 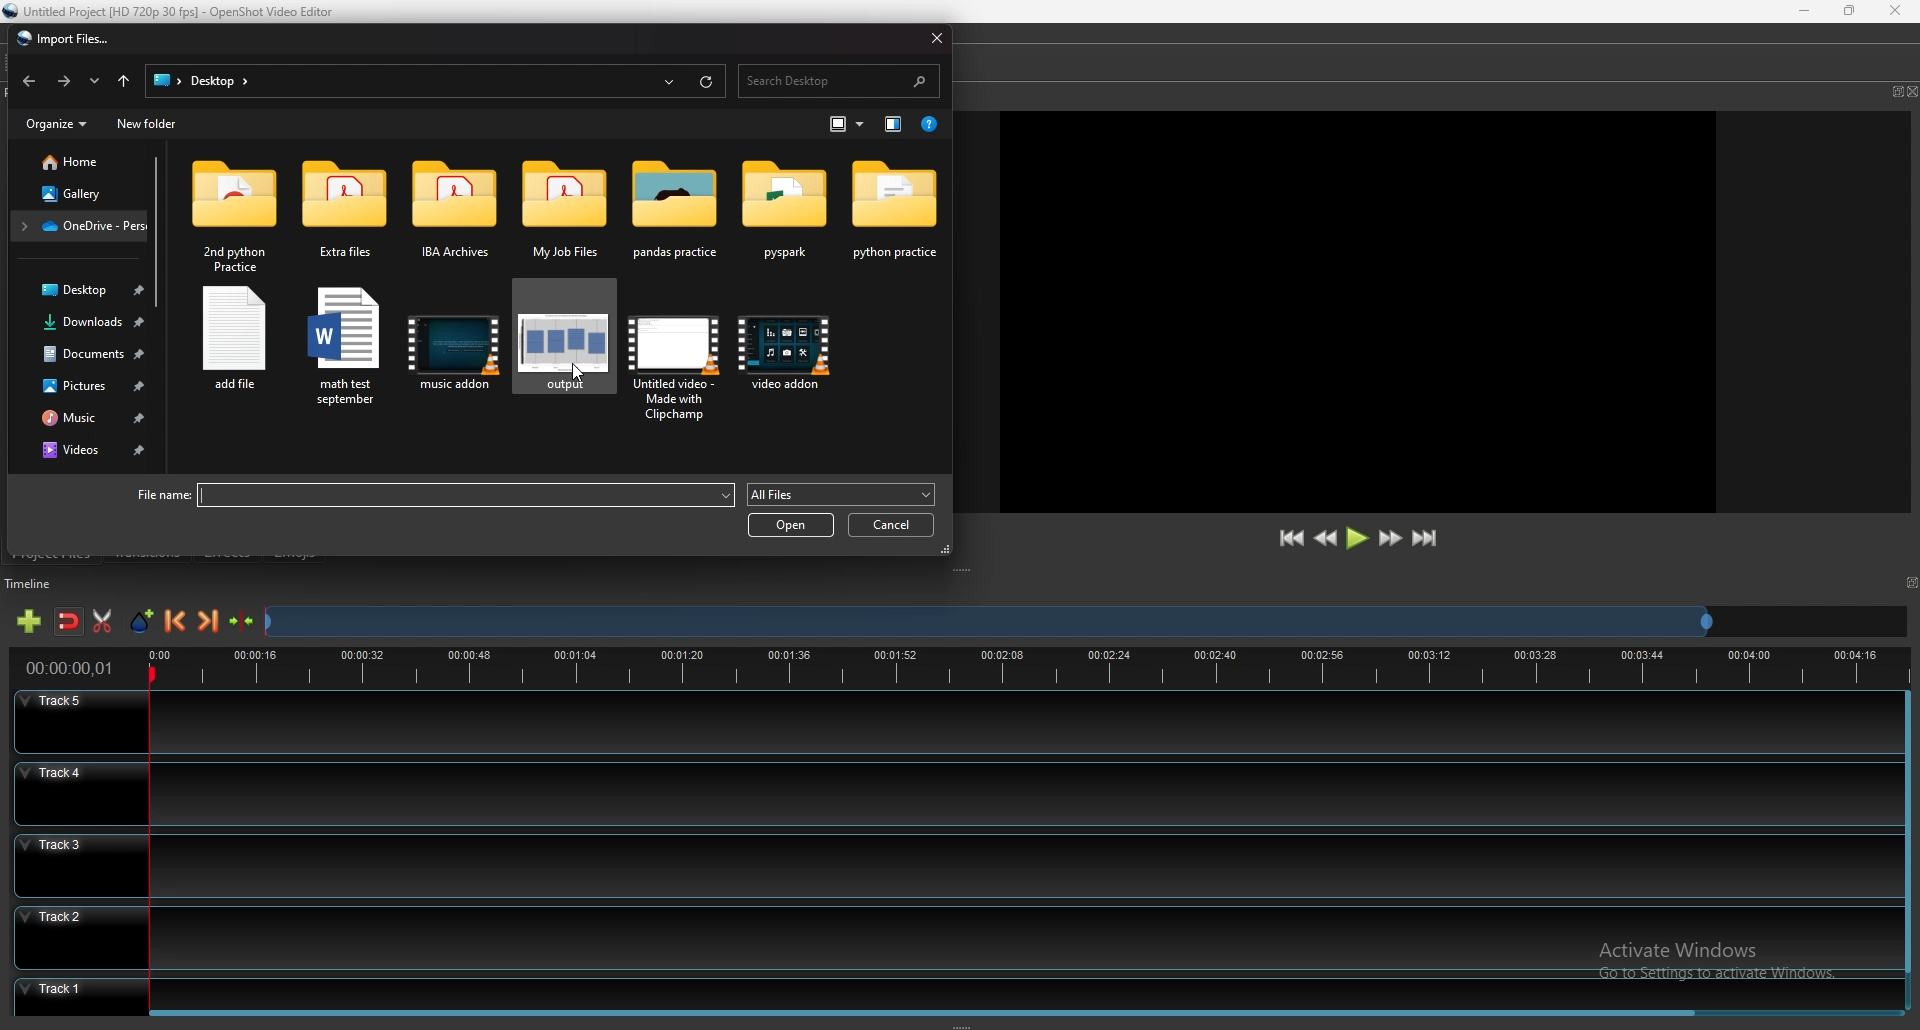 I want to click on folder, so click(x=679, y=210).